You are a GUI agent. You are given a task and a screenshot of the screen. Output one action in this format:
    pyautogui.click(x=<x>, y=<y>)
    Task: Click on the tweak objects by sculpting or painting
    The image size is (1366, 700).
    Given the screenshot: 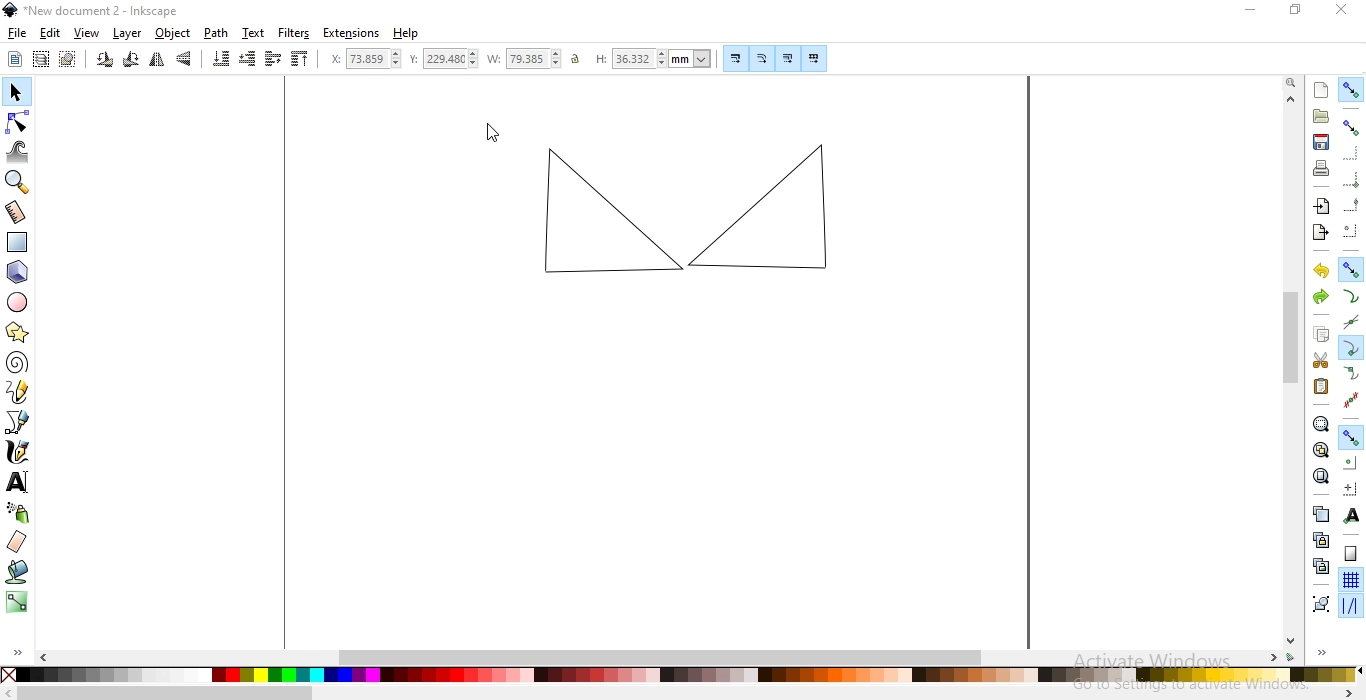 What is the action you would take?
    pyautogui.click(x=19, y=152)
    